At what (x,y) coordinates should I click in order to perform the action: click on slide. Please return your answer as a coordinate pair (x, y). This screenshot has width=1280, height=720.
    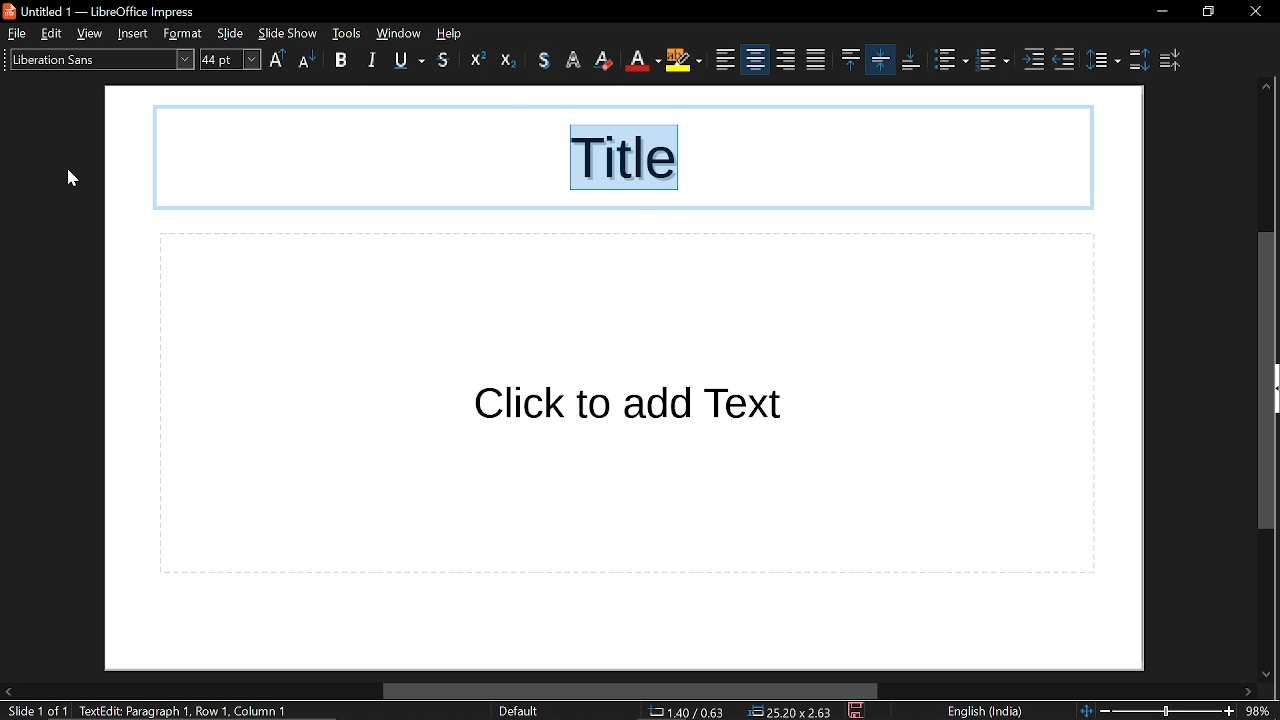
    Looking at the image, I should click on (233, 34).